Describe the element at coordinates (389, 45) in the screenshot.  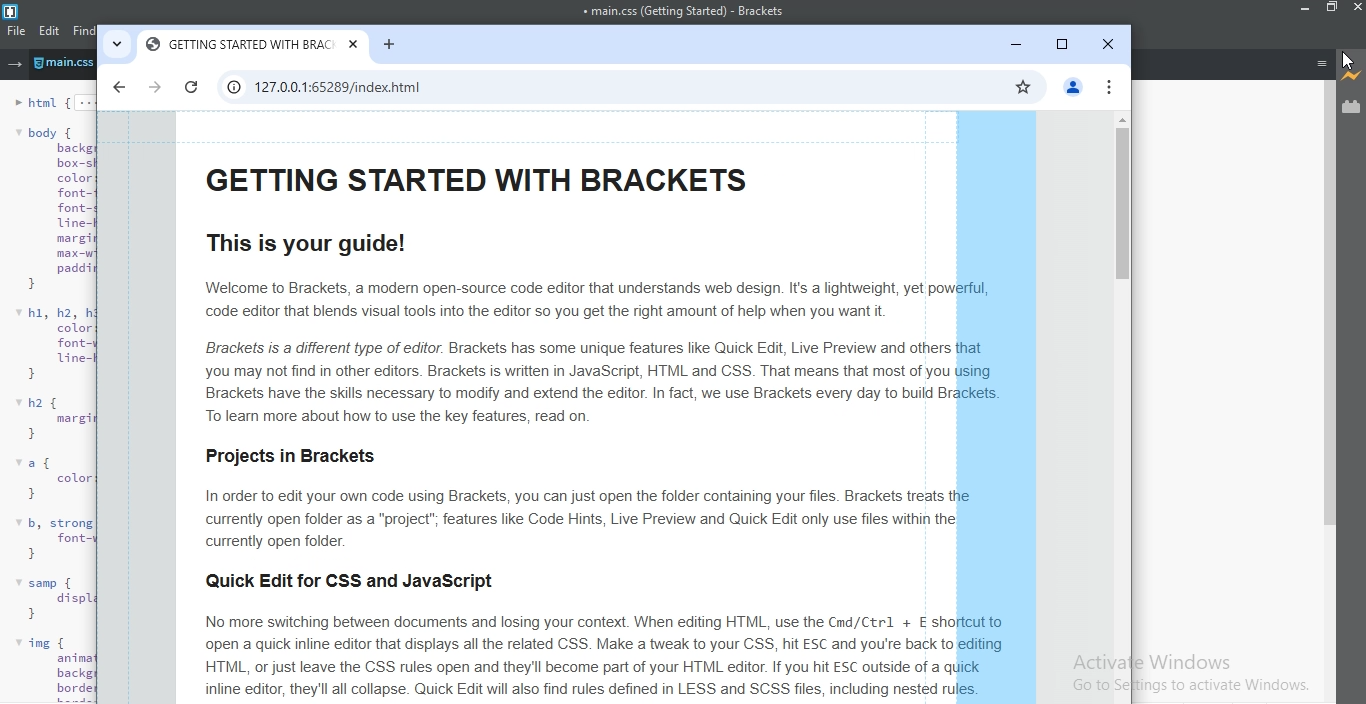
I see `new tab` at that location.